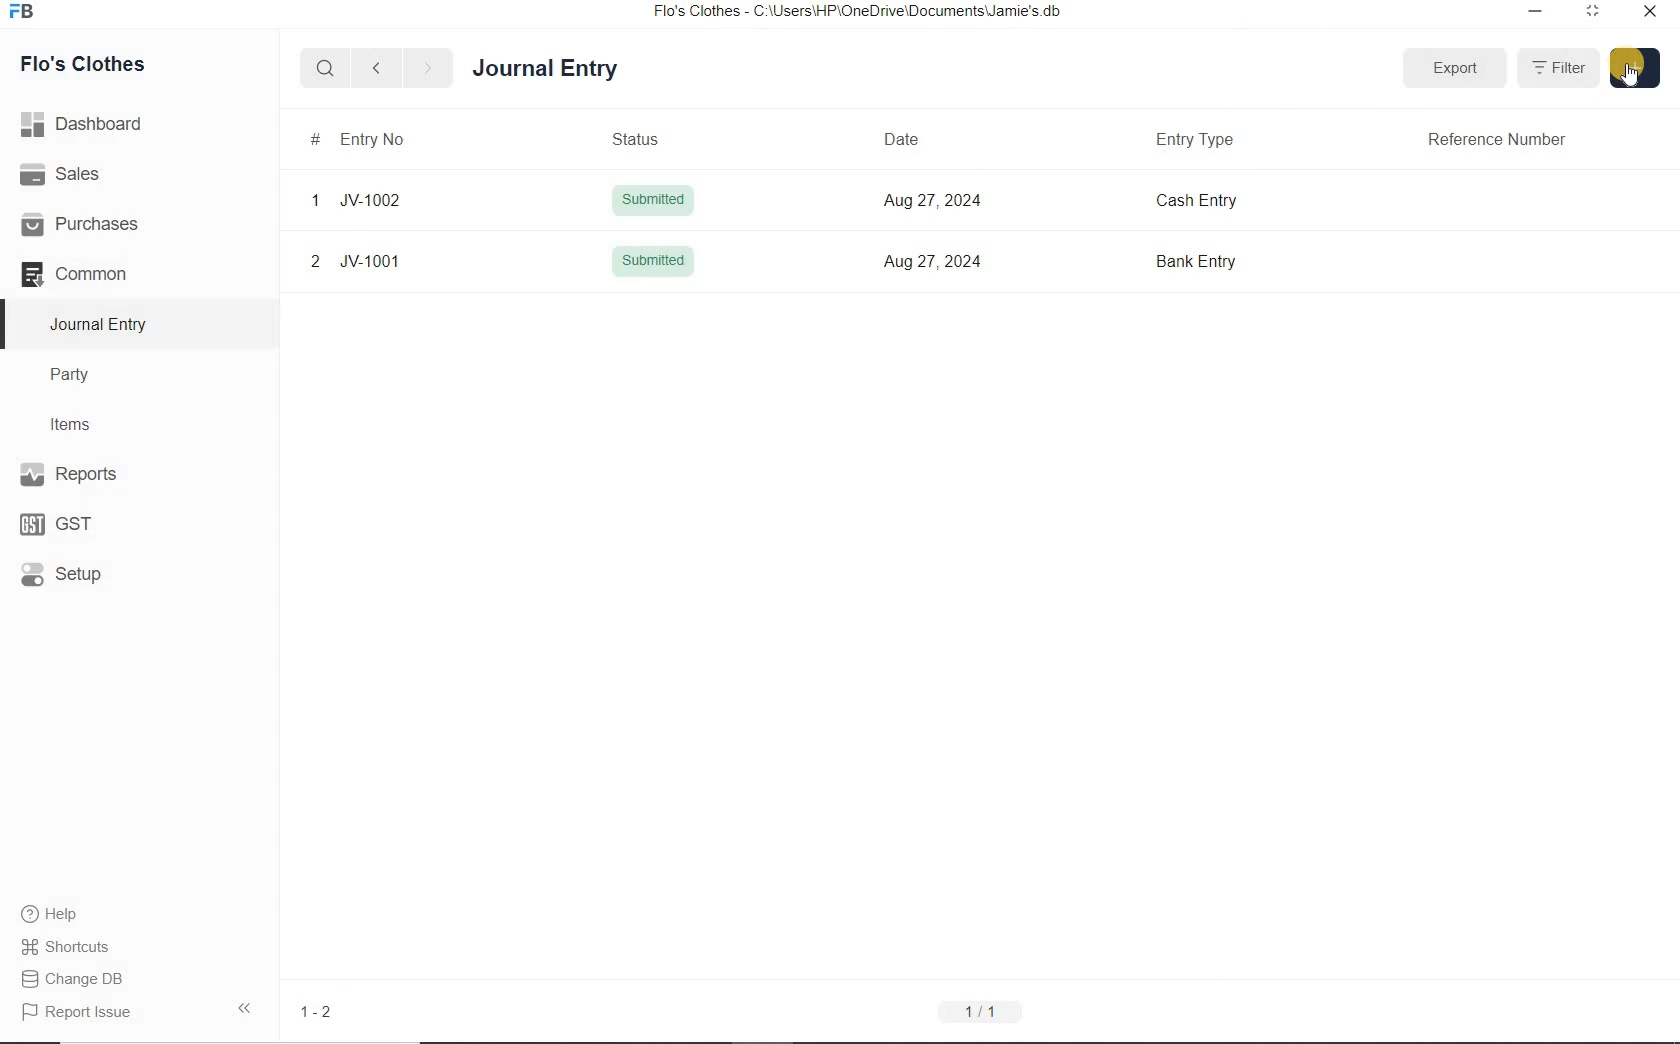 The width and height of the screenshot is (1680, 1044). What do you see at coordinates (859, 14) in the screenshot?
I see `Flo's Clothes - C:\Users\HP\OneDrive\Documents\Jamie's.db` at bounding box center [859, 14].